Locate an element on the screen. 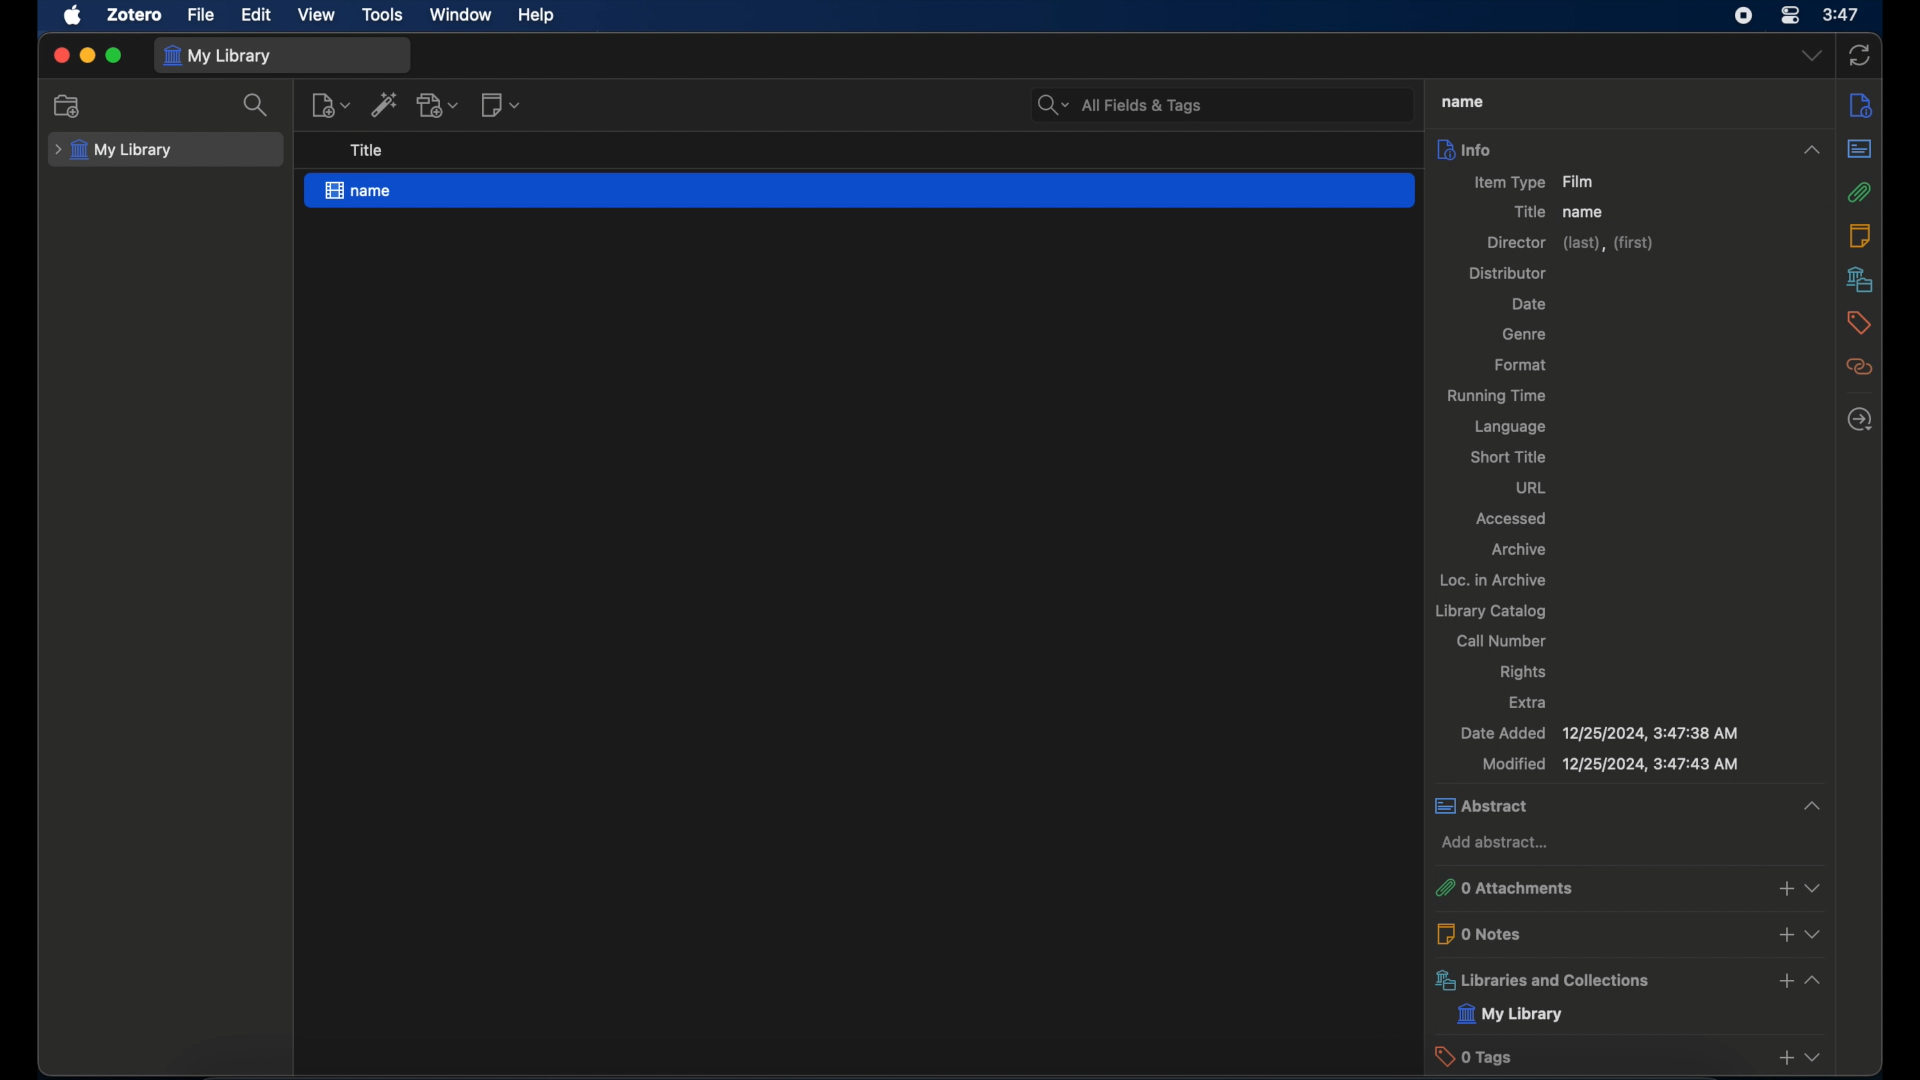 Image resolution: width=1920 pixels, height=1080 pixels. file is located at coordinates (200, 15).